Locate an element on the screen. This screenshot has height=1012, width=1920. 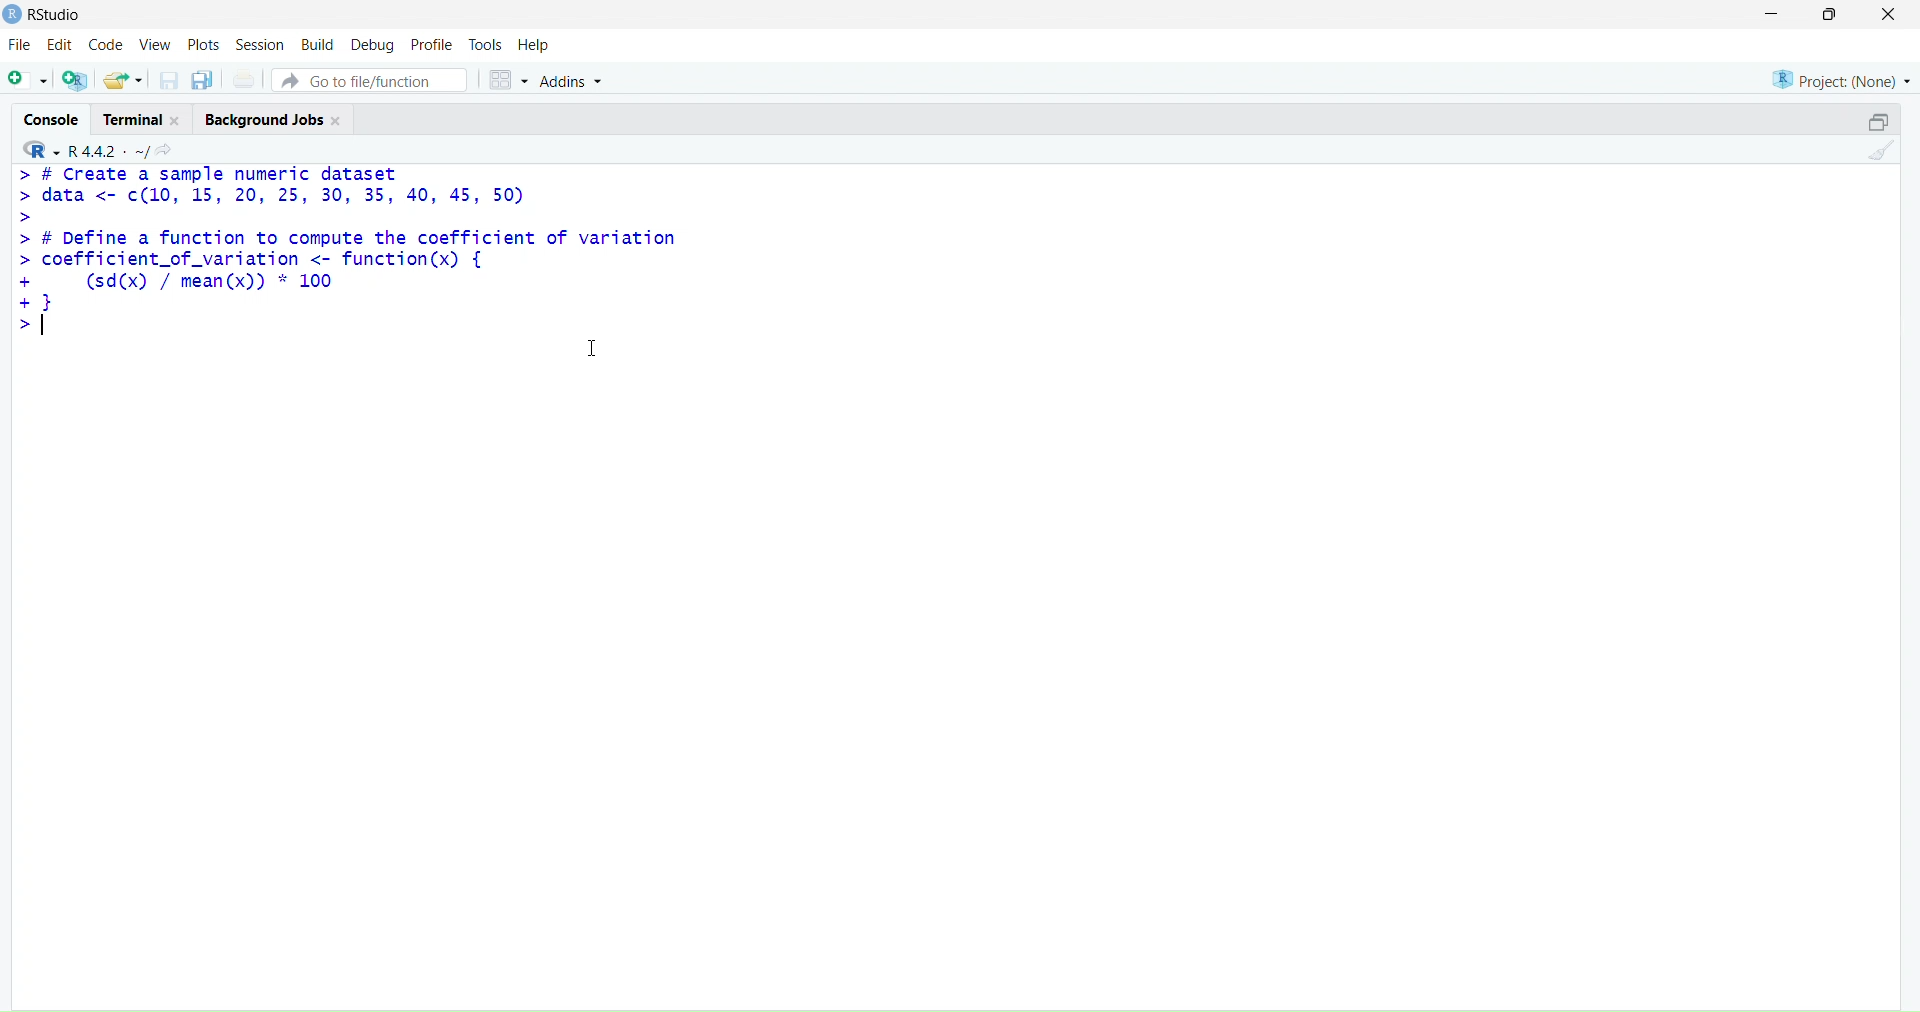
minimise is located at coordinates (1773, 13).